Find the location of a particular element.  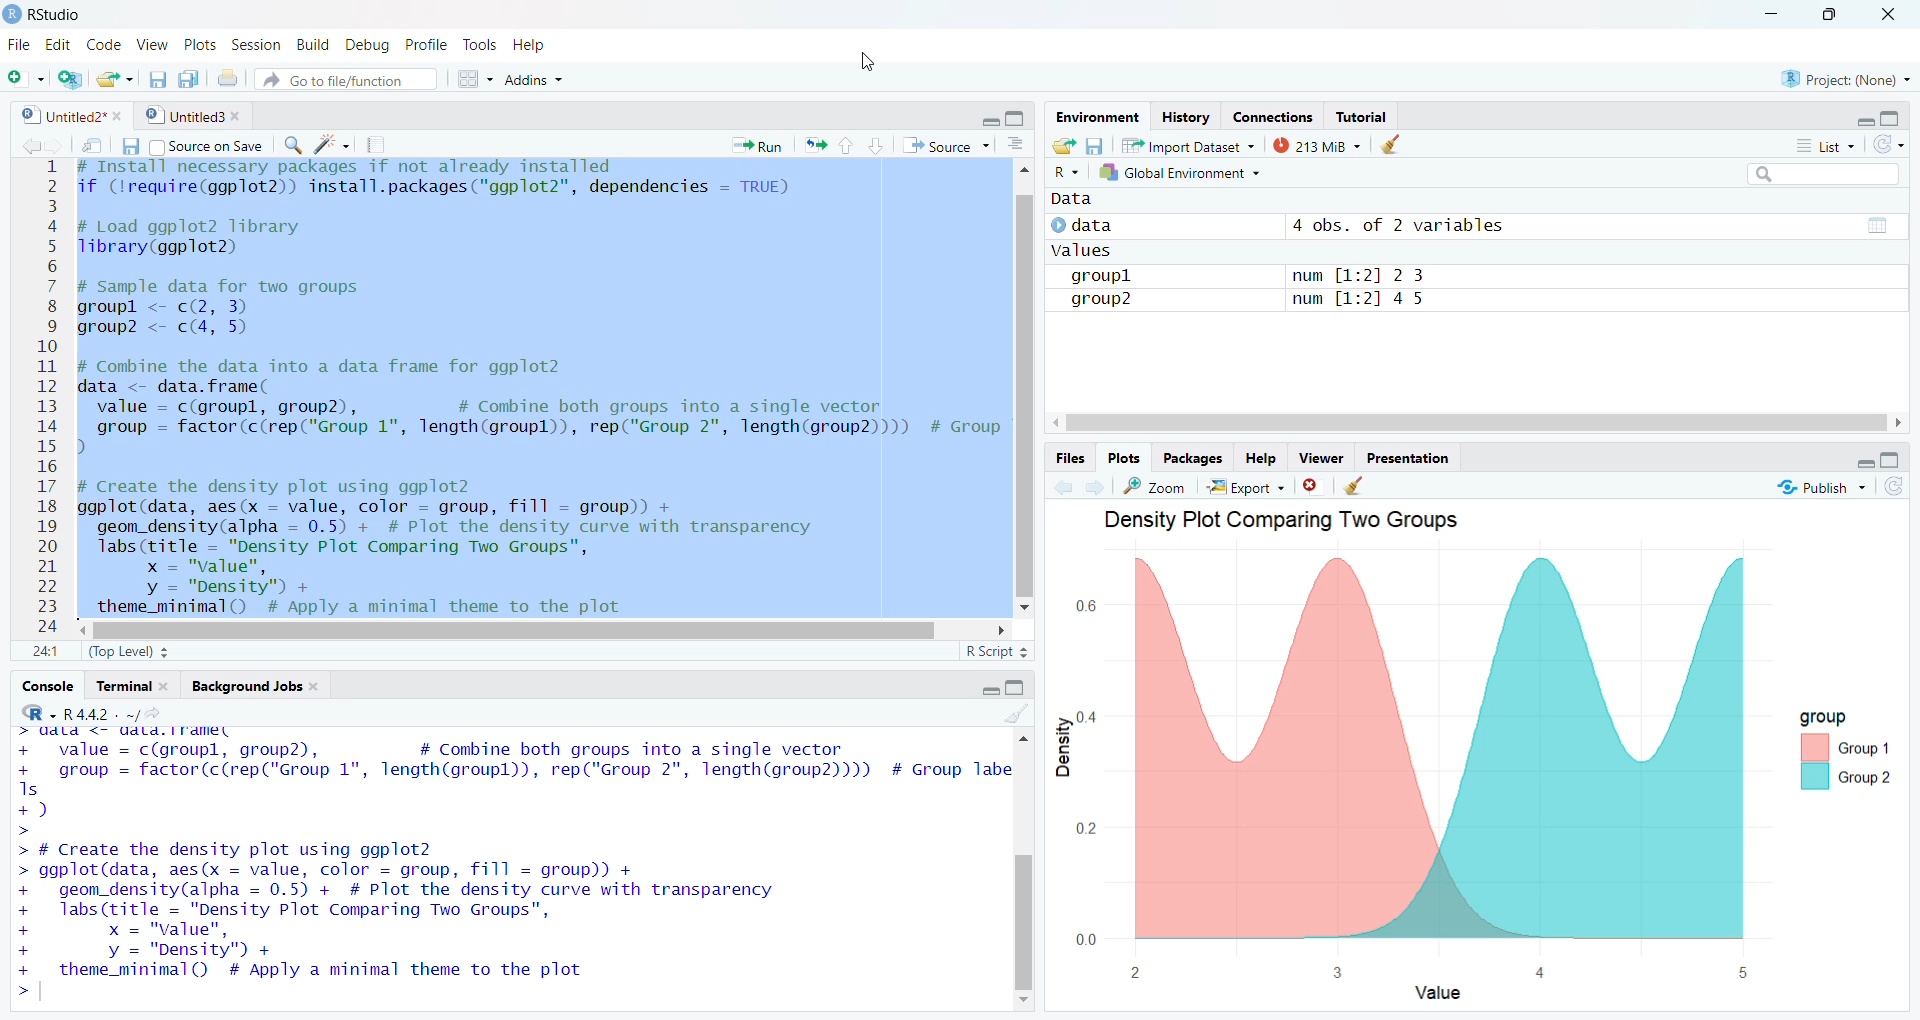

group 2 is located at coordinates (1112, 299).